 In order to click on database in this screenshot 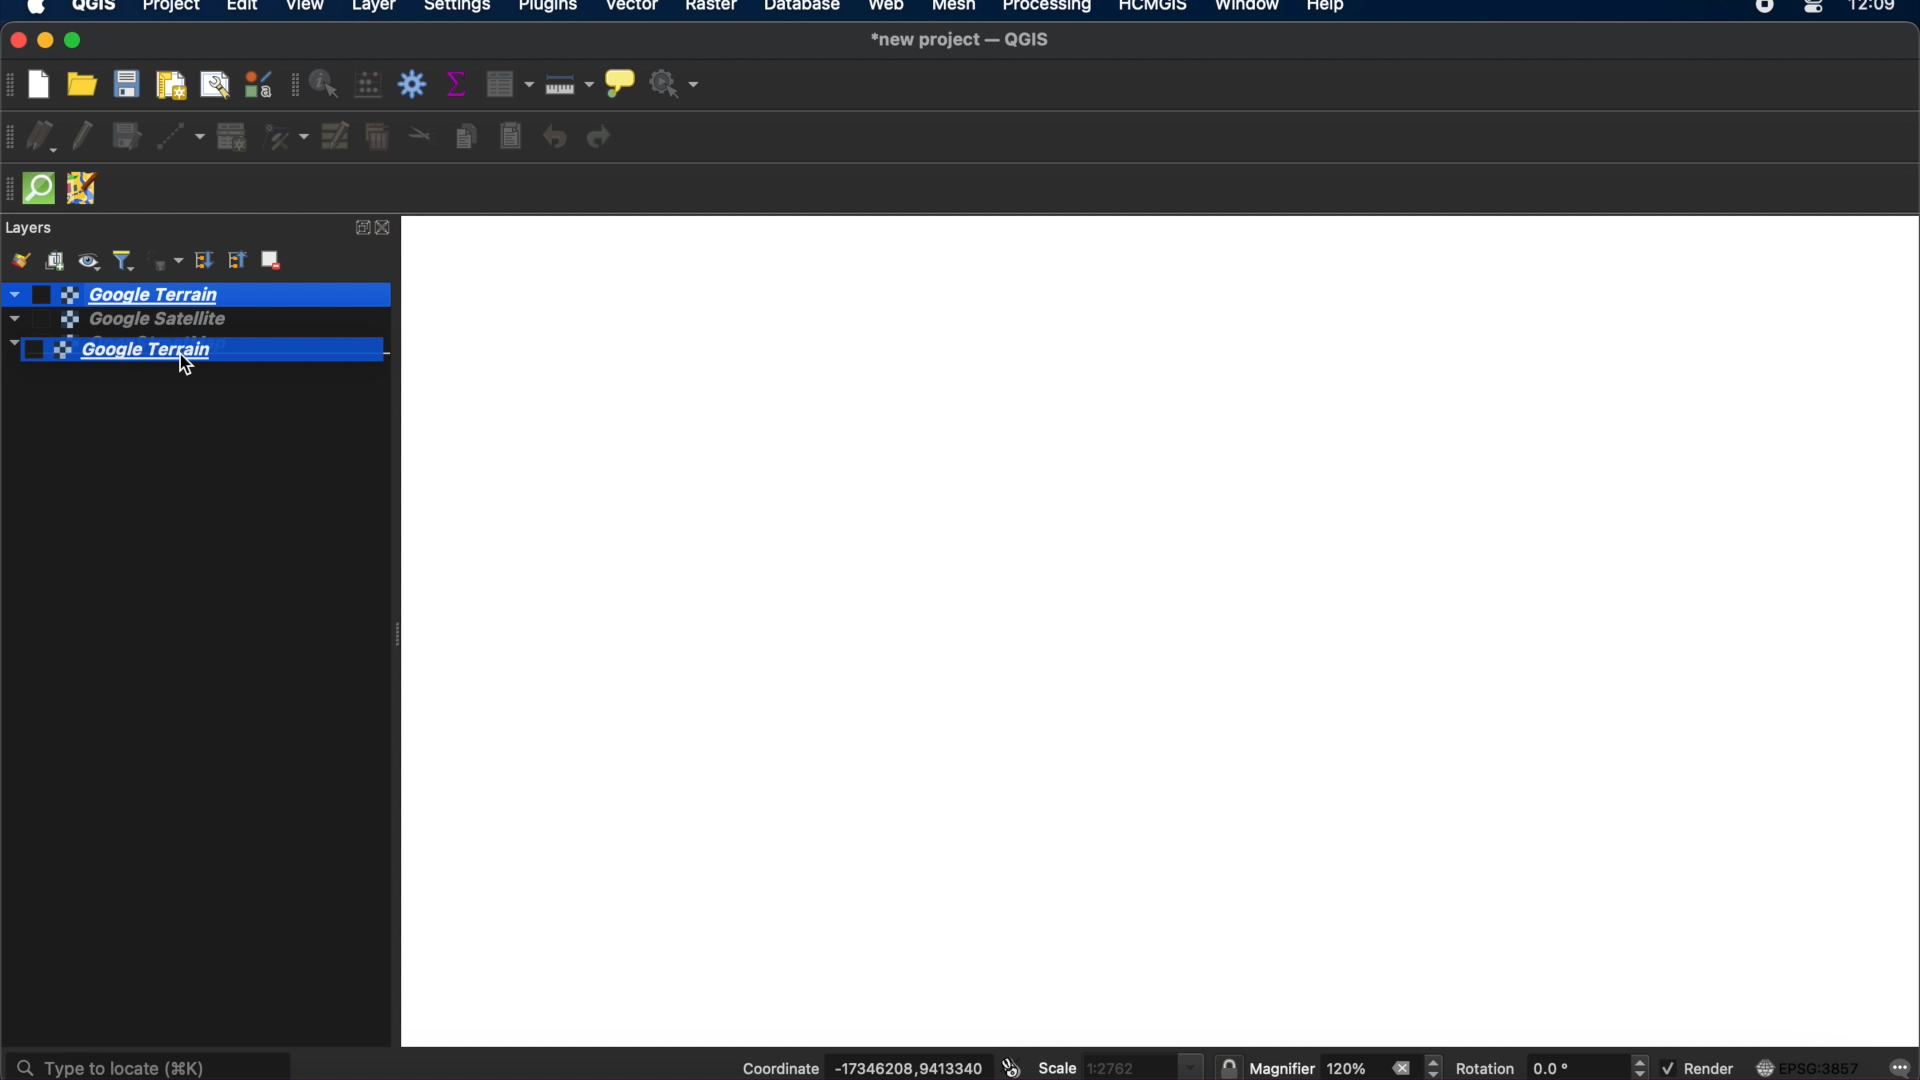, I will do `click(803, 8)`.